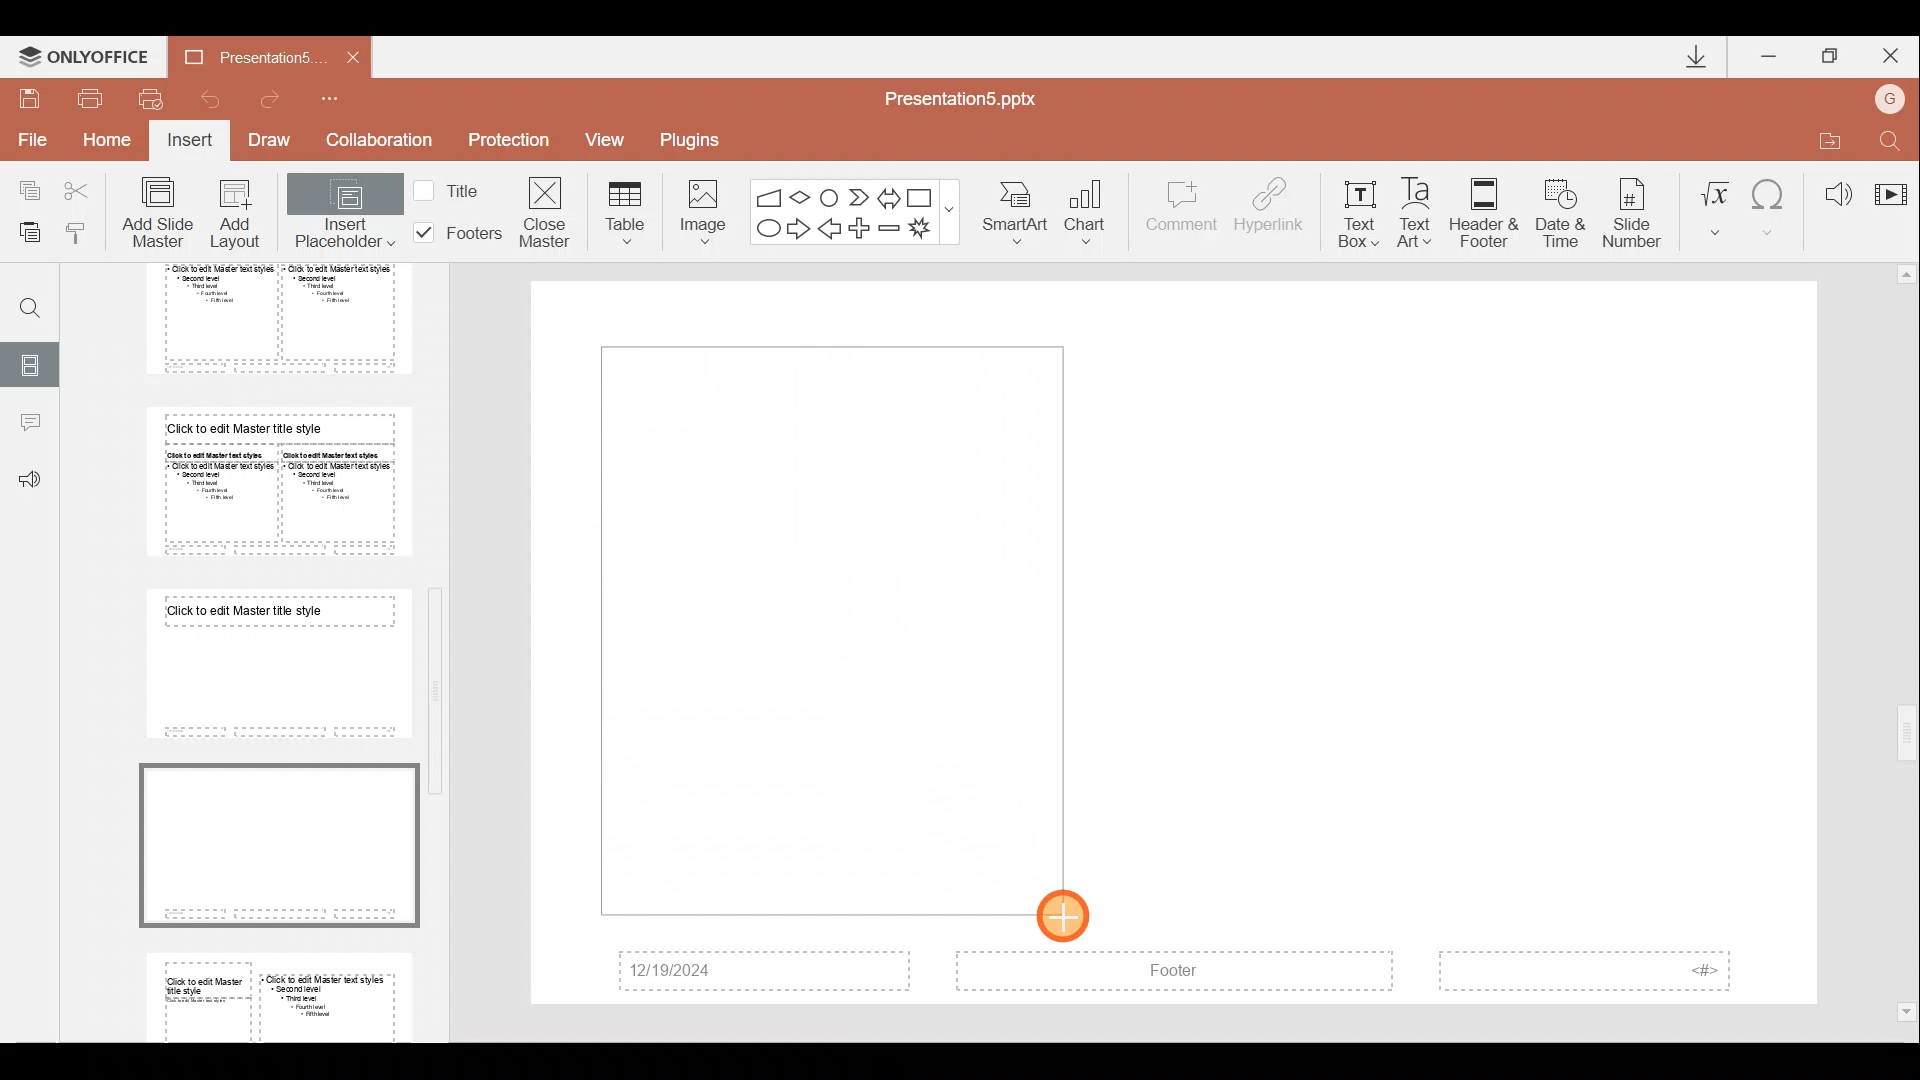 The height and width of the screenshot is (1080, 1920). I want to click on Chevron, so click(856, 195).